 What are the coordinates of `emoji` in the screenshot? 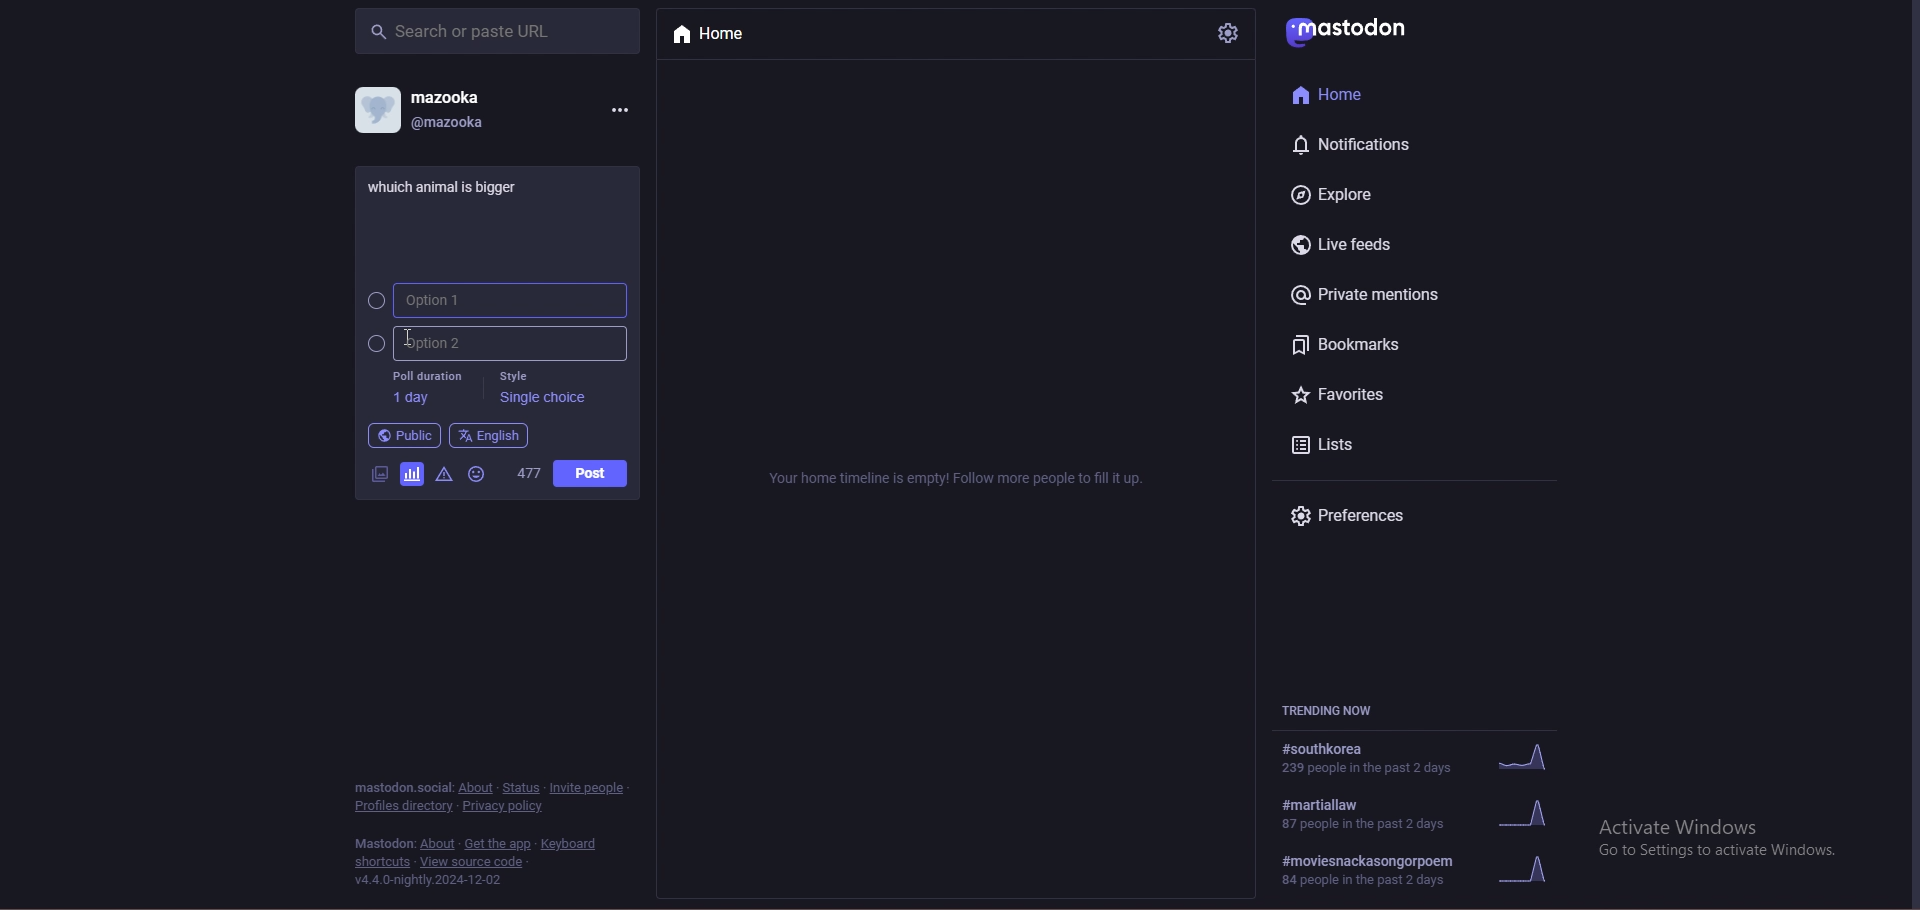 It's located at (481, 474).